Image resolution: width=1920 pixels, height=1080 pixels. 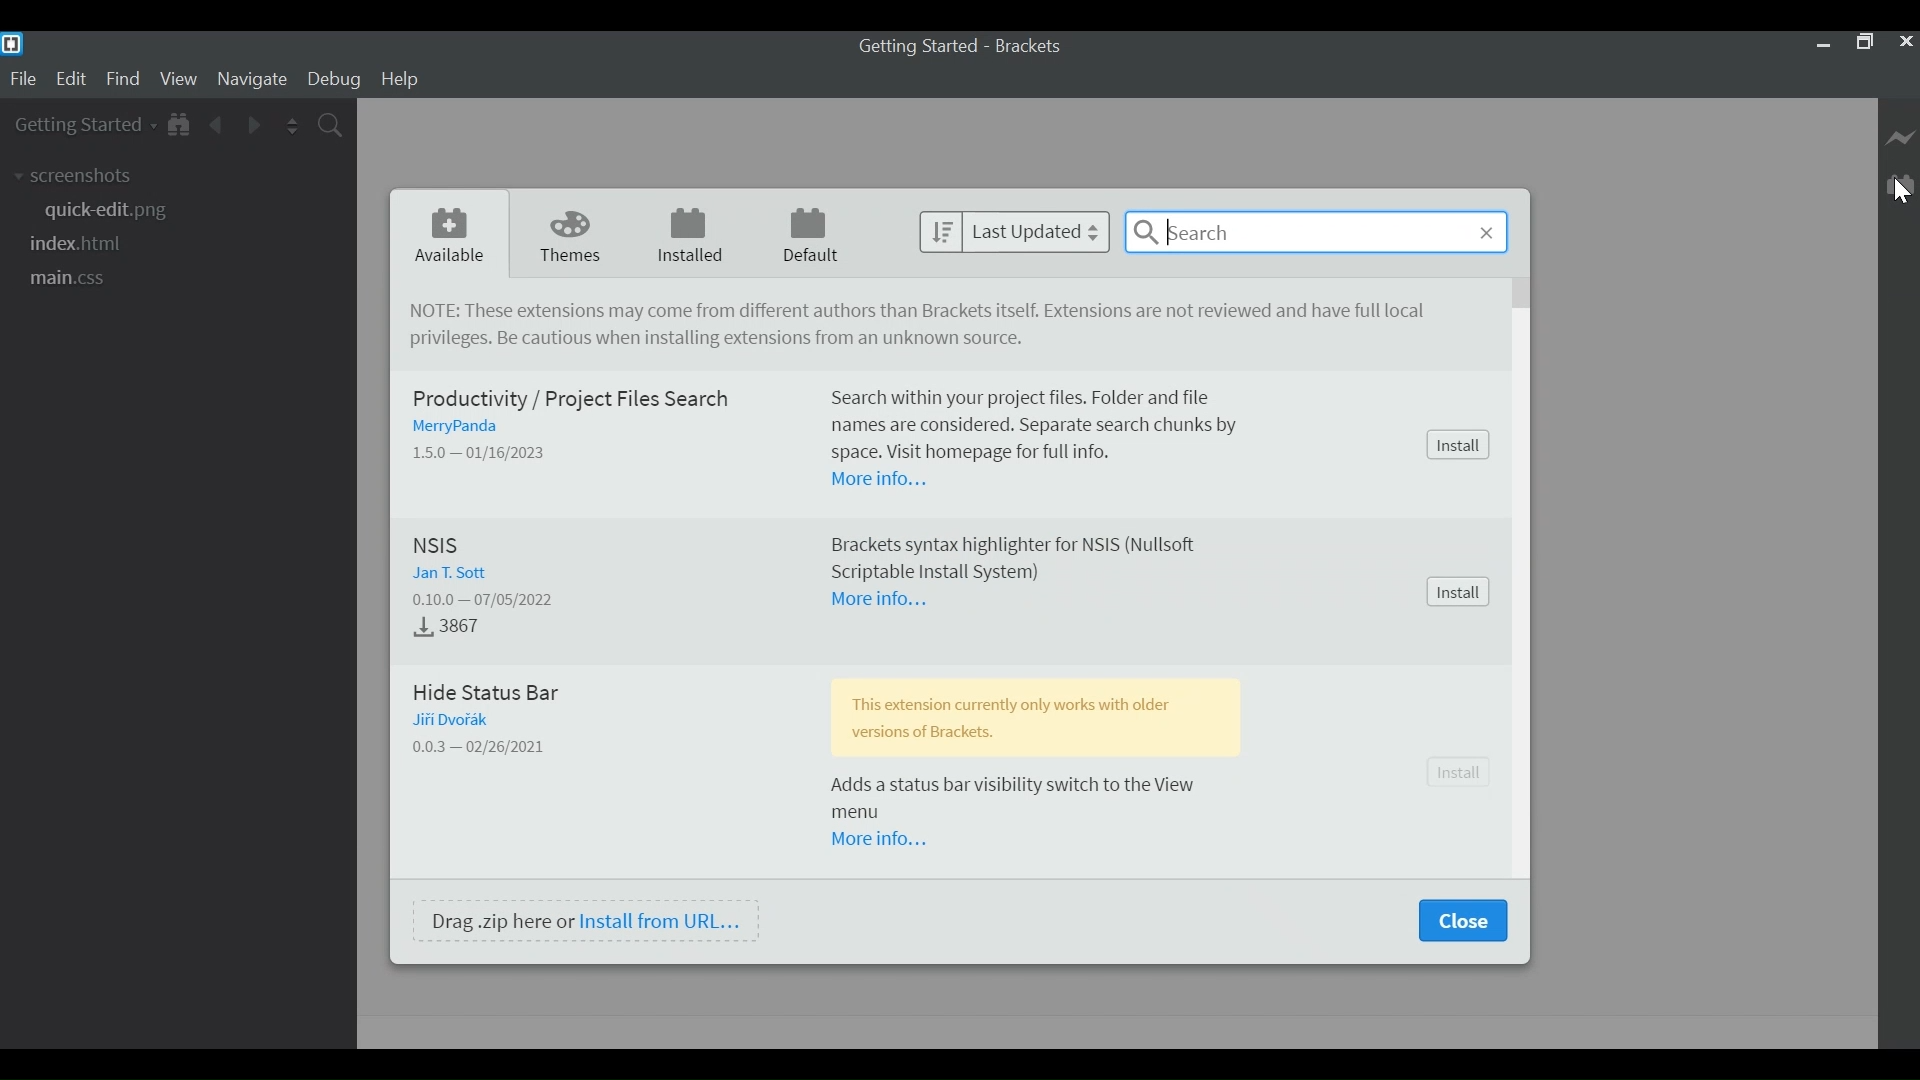 I want to click on NSIS, so click(x=441, y=546).